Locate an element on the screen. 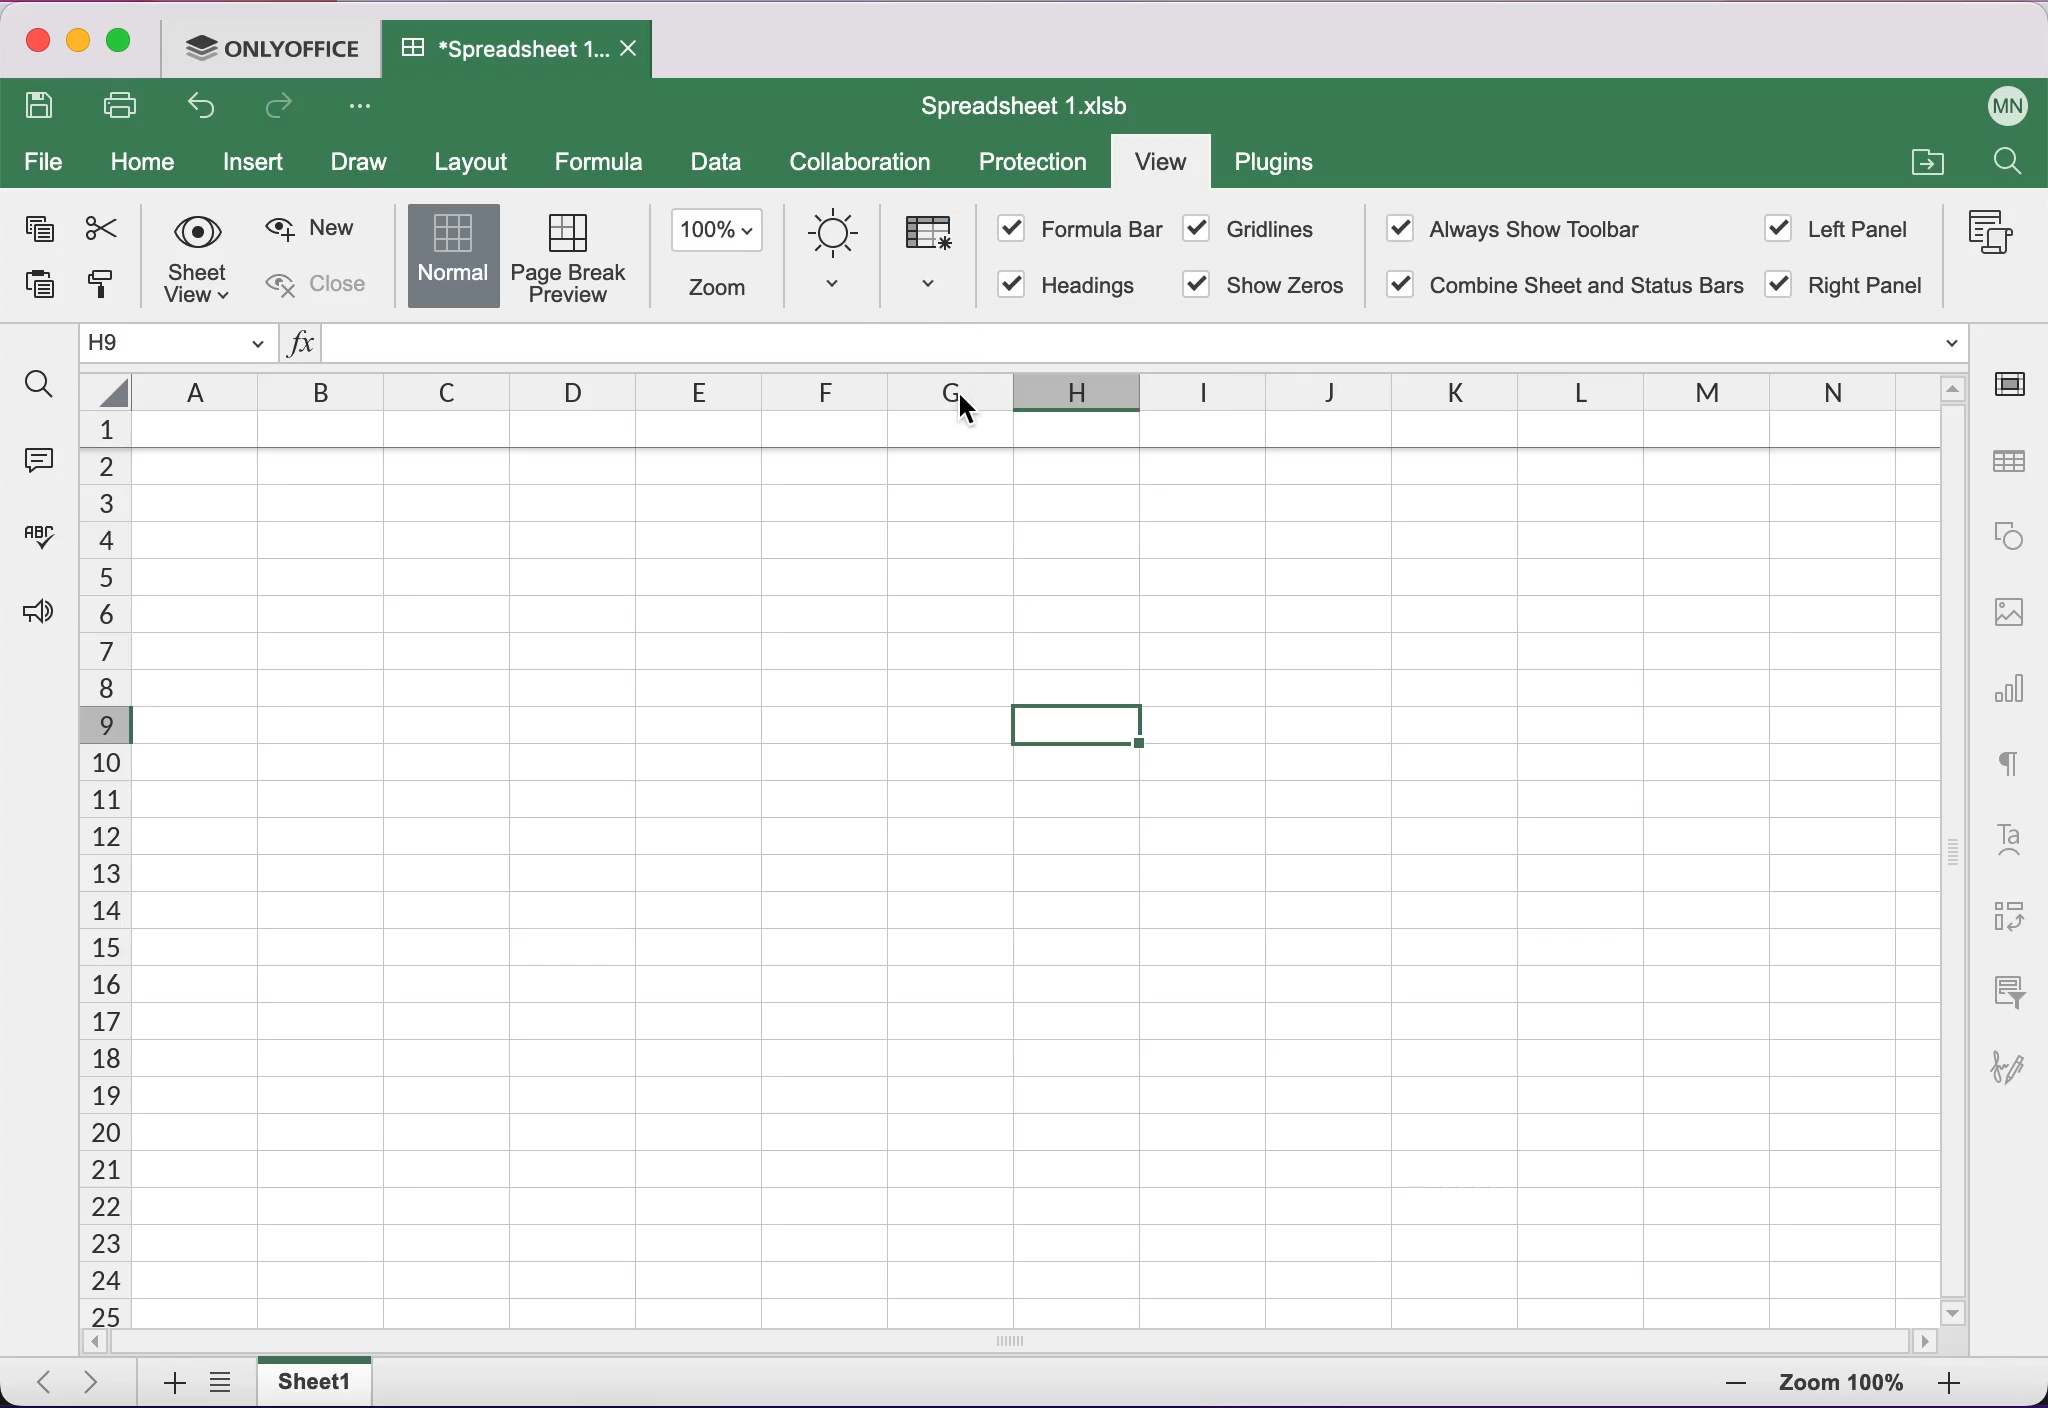  chart is located at coordinates (840, 253).